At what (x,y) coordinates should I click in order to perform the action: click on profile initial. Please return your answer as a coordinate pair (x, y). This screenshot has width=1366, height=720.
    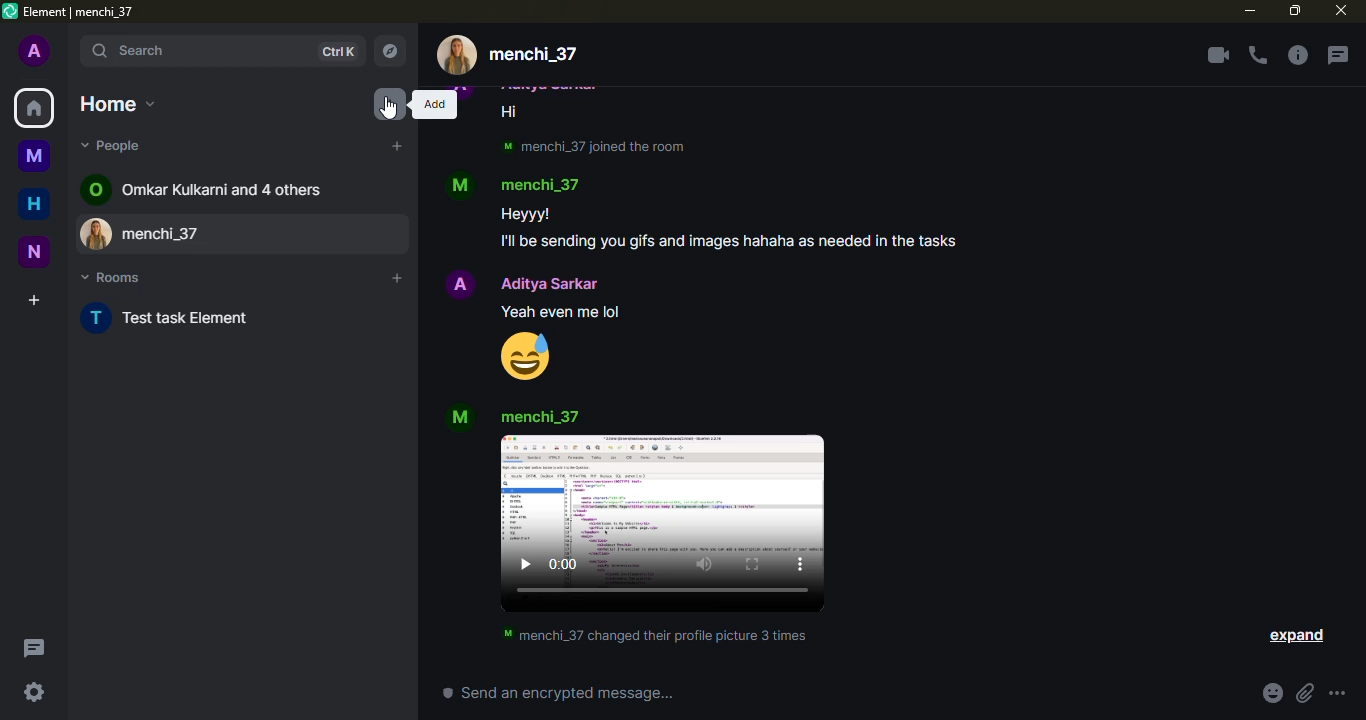
    Looking at the image, I should click on (35, 50).